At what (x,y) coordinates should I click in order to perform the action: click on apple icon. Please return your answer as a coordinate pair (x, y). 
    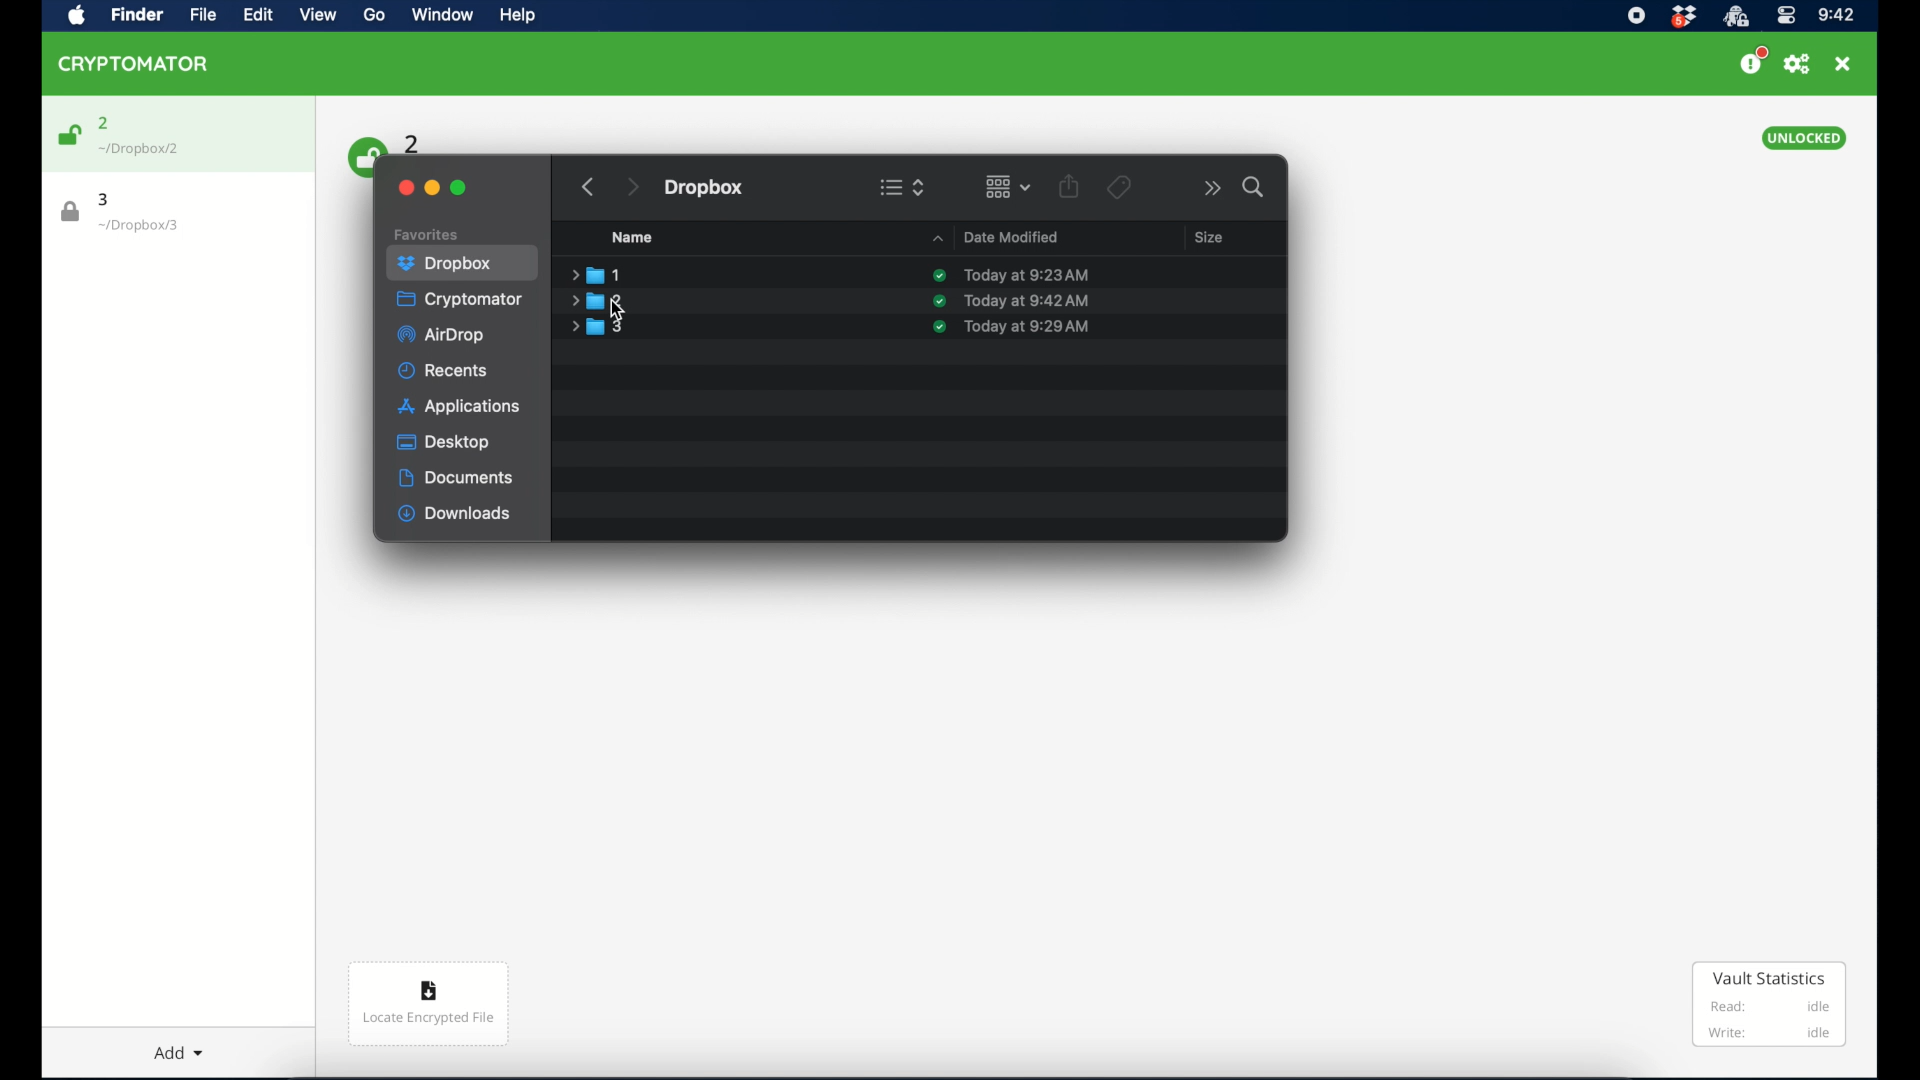
    Looking at the image, I should click on (77, 16).